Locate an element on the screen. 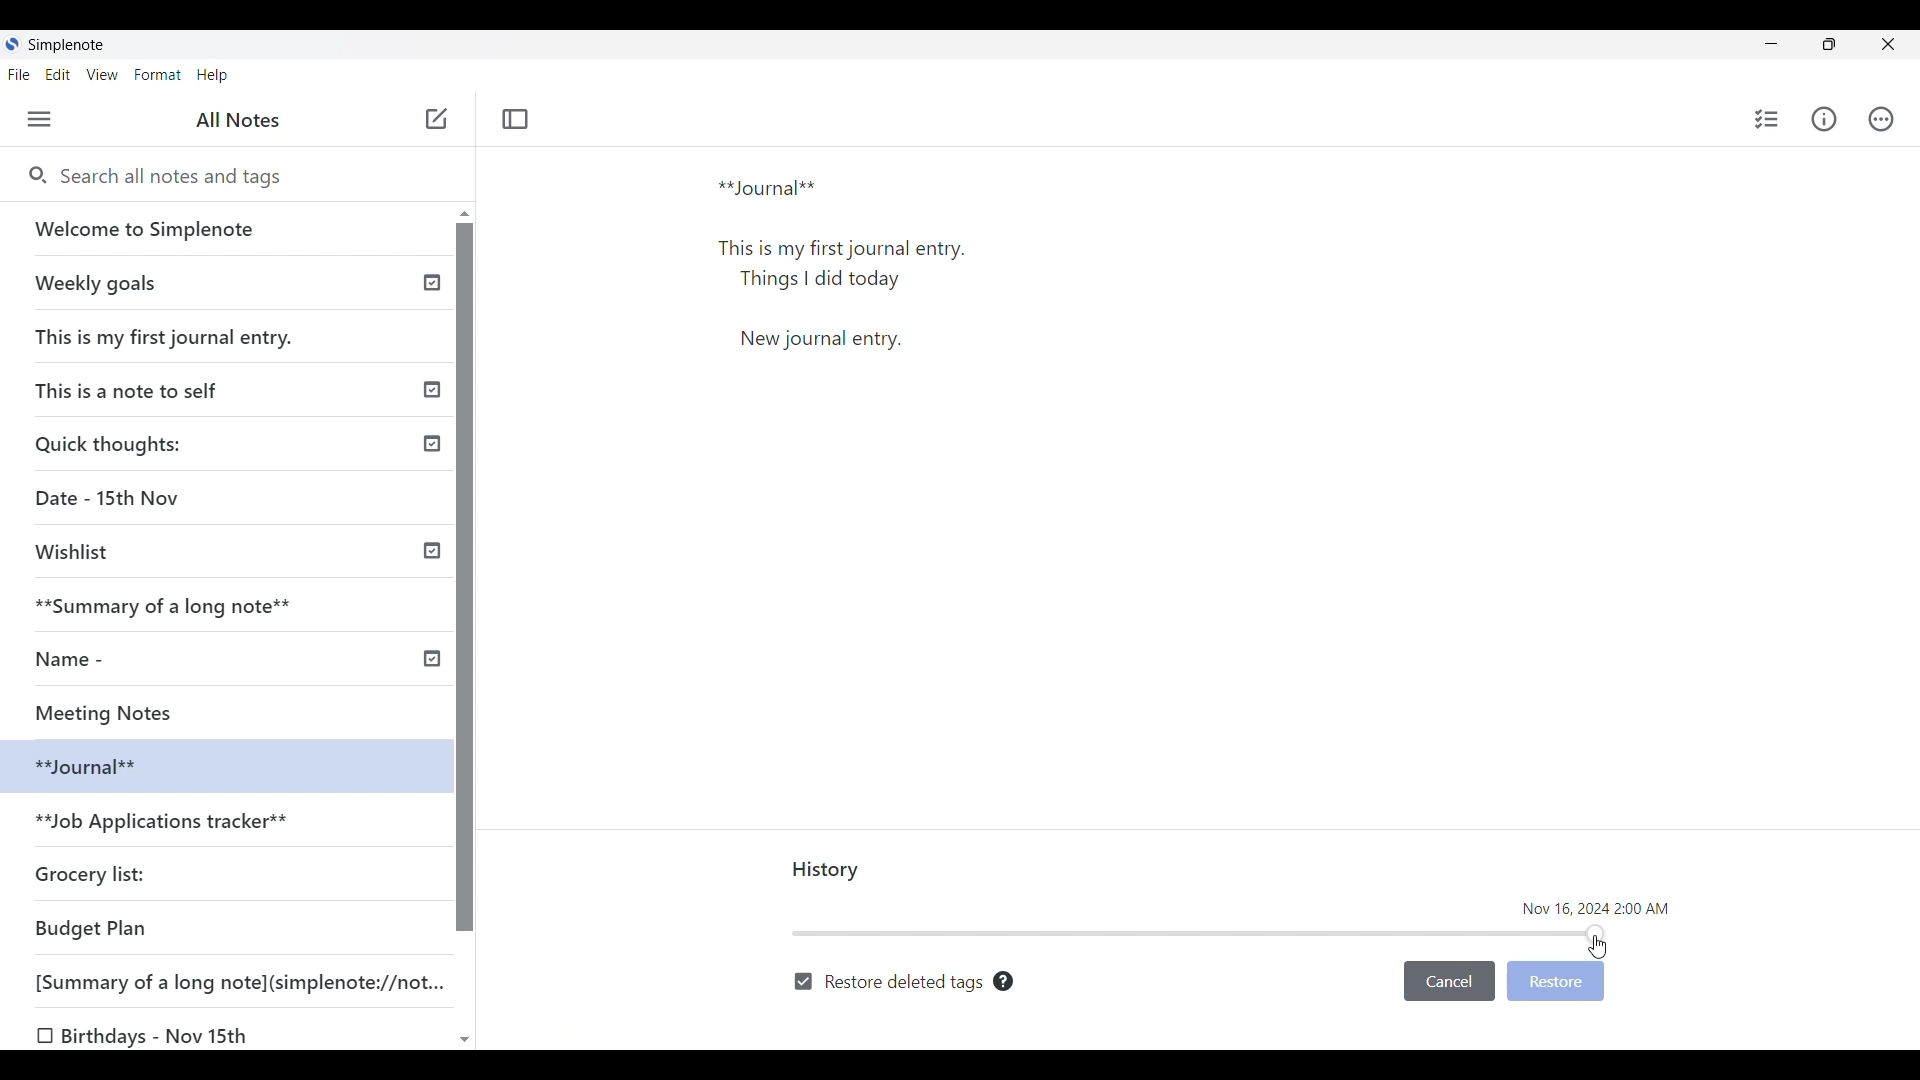  Quick slide to top is located at coordinates (465, 214).